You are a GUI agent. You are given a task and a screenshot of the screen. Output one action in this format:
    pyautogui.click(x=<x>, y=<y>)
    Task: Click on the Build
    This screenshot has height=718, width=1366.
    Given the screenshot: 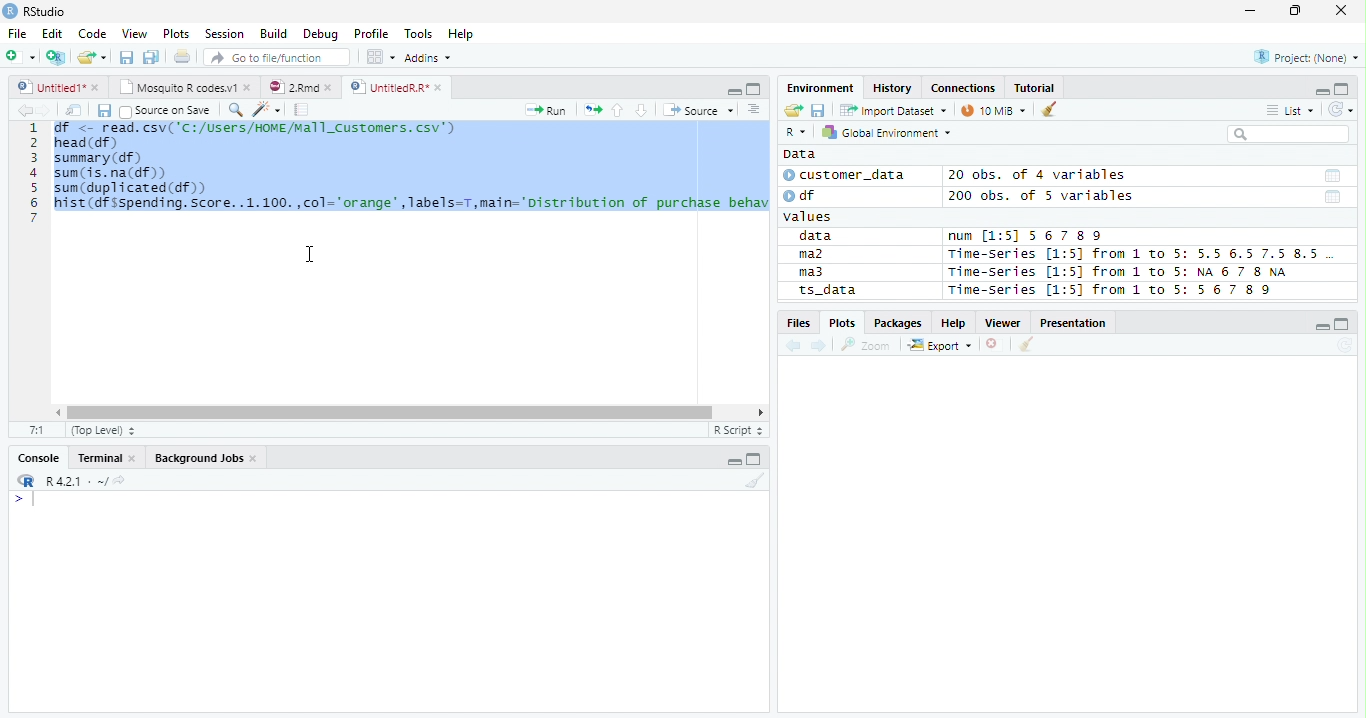 What is the action you would take?
    pyautogui.click(x=276, y=35)
    